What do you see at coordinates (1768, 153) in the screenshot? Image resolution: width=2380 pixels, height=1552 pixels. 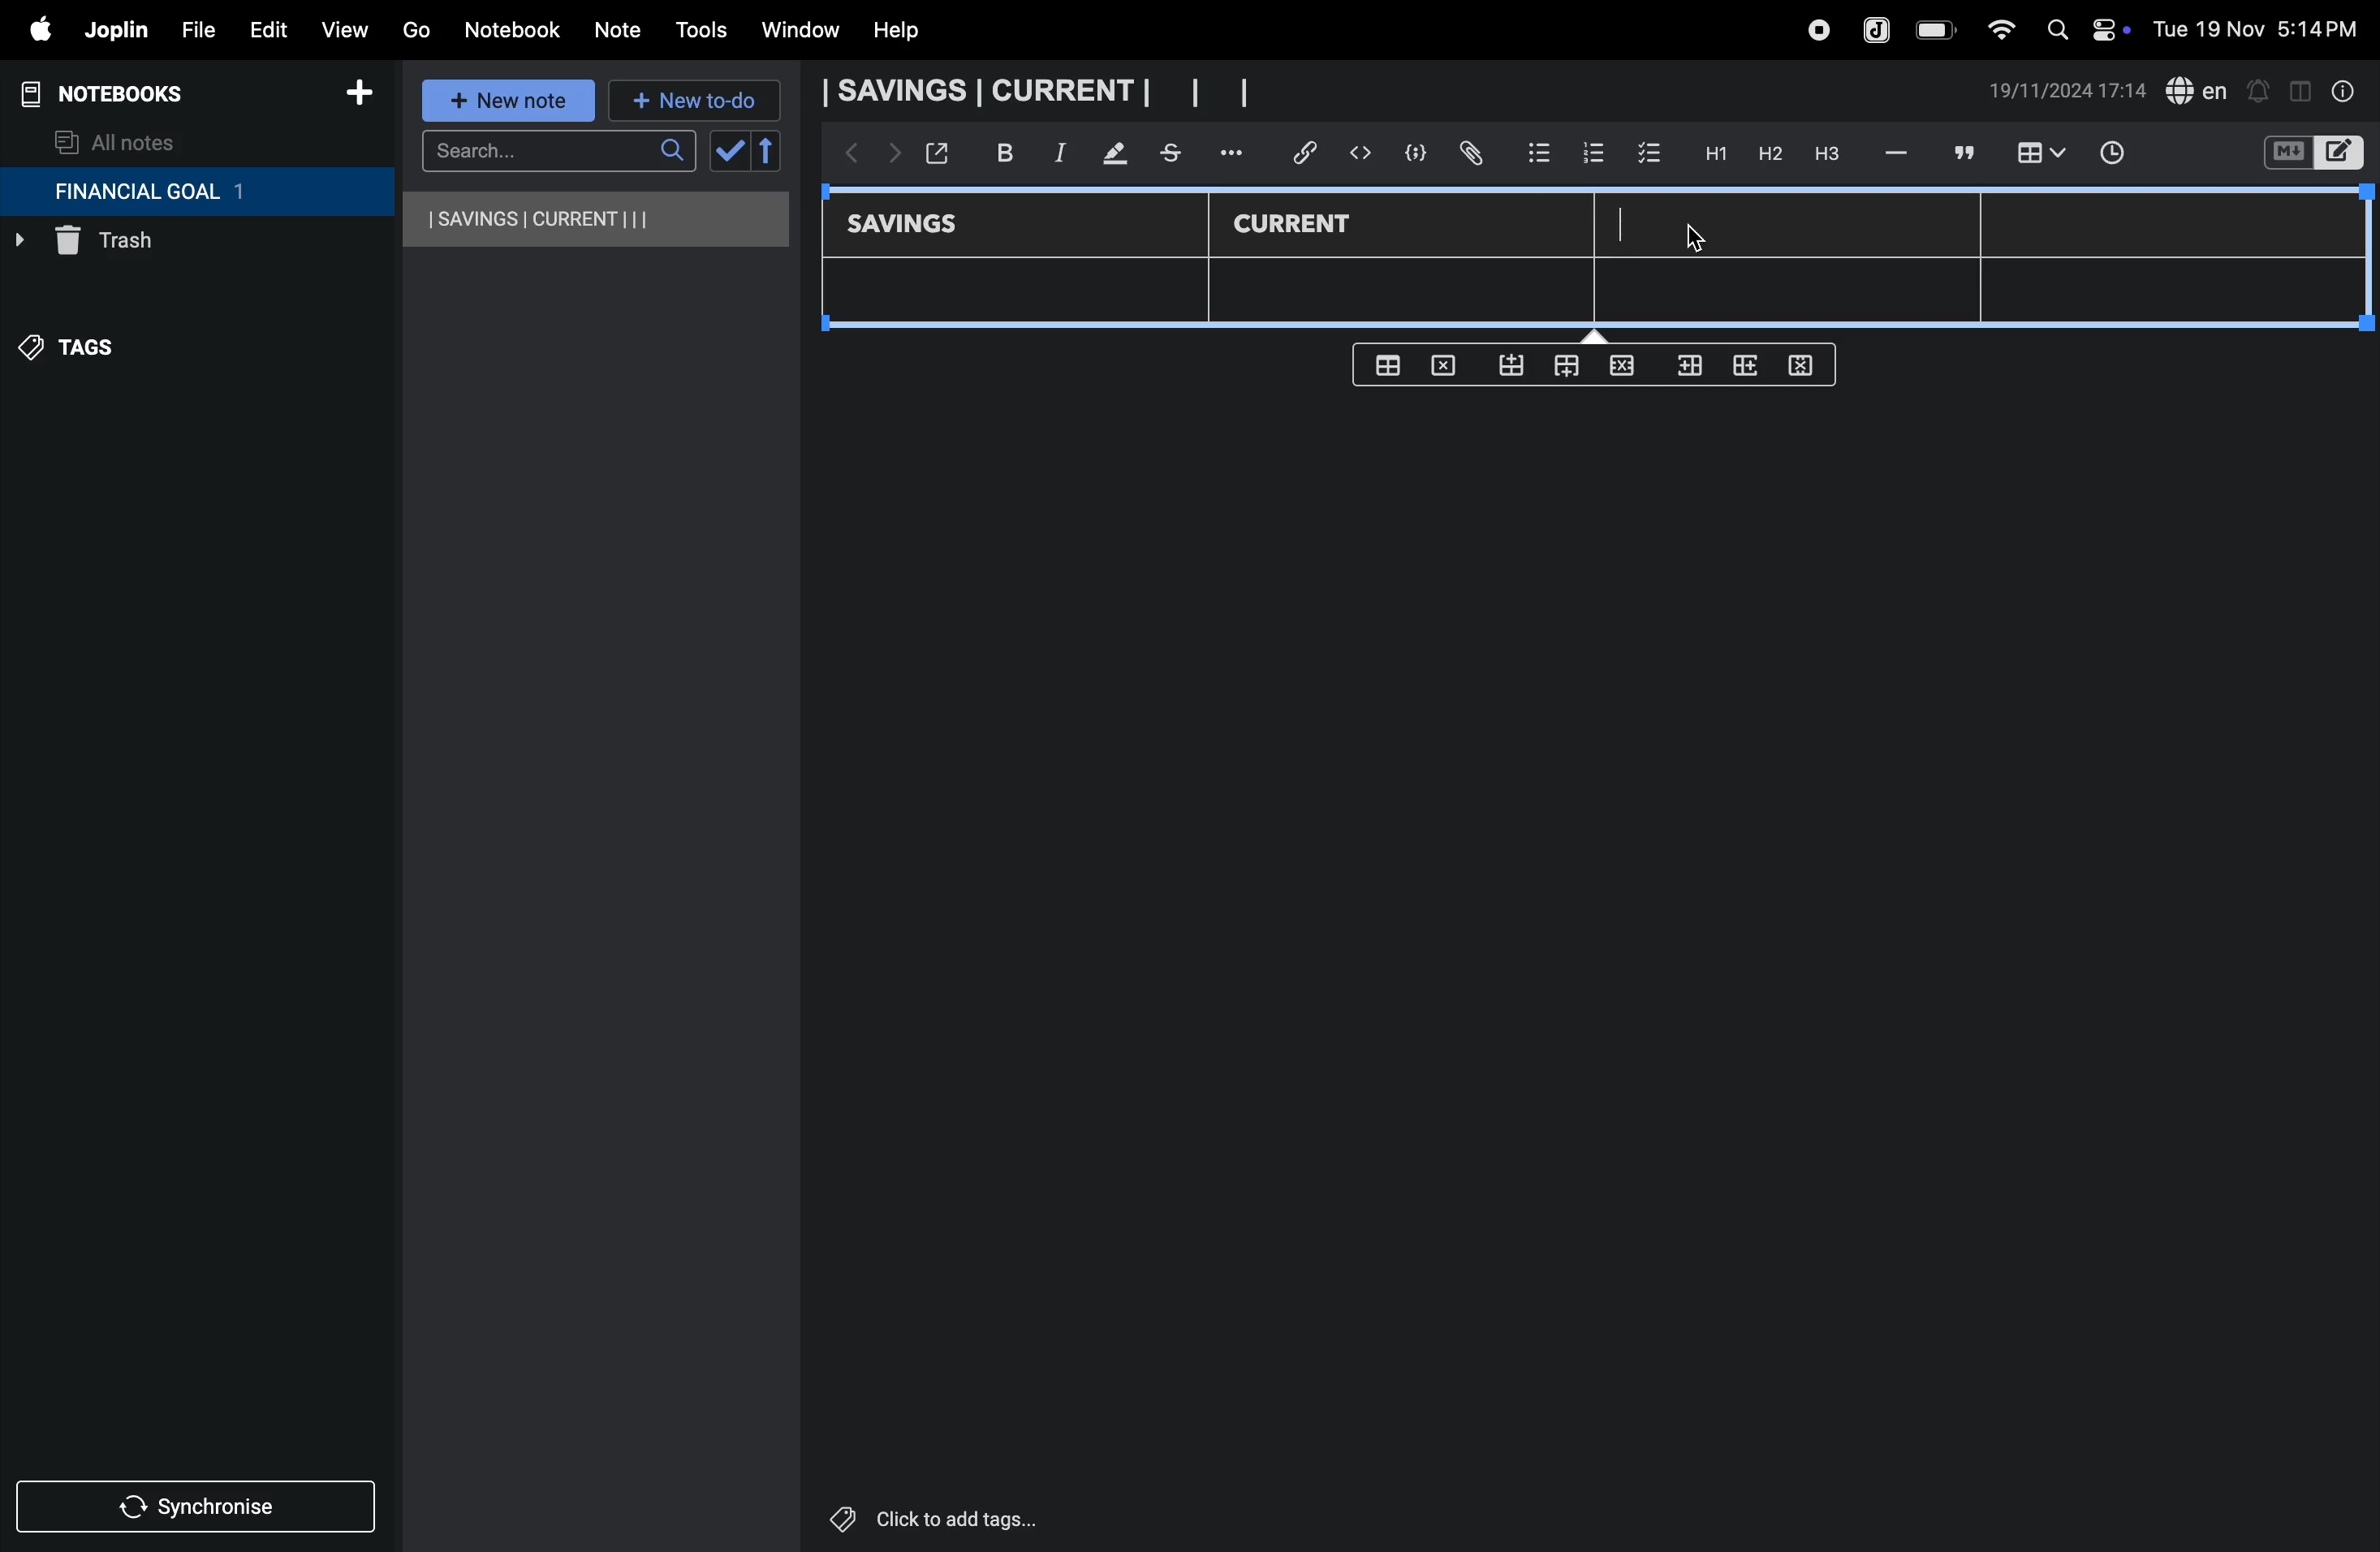 I see `h2` at bounding box center [1768, 153].